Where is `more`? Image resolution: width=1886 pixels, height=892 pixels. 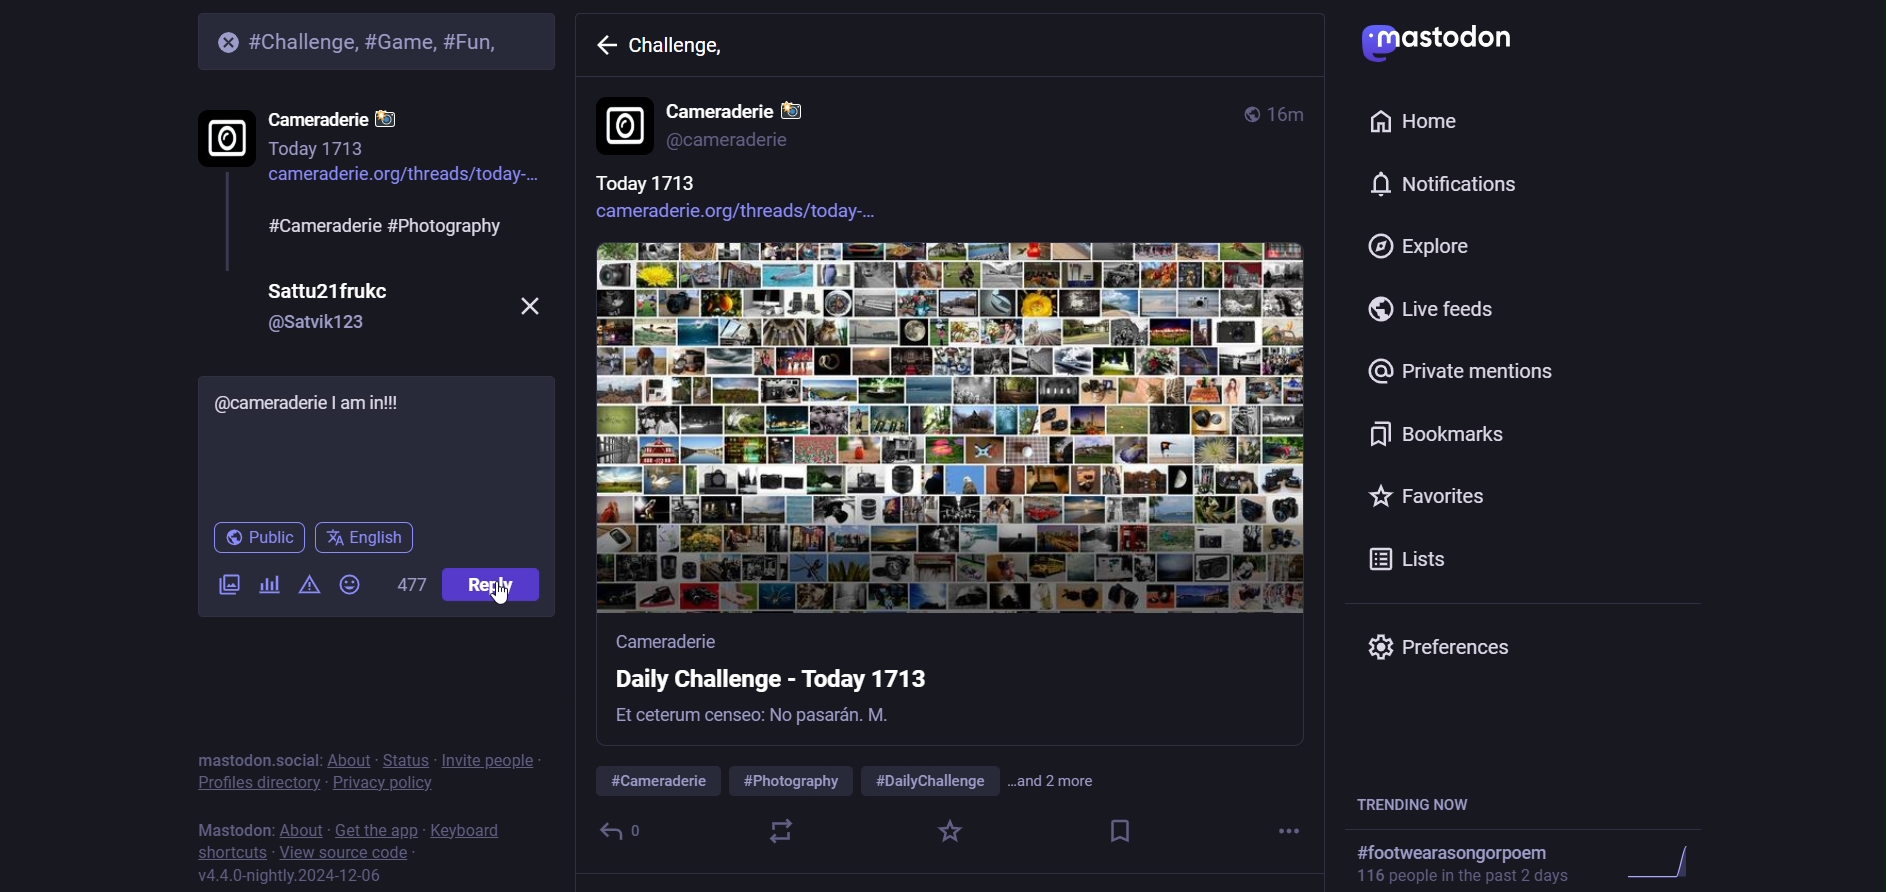
more is located at coordinates (1292, 833).